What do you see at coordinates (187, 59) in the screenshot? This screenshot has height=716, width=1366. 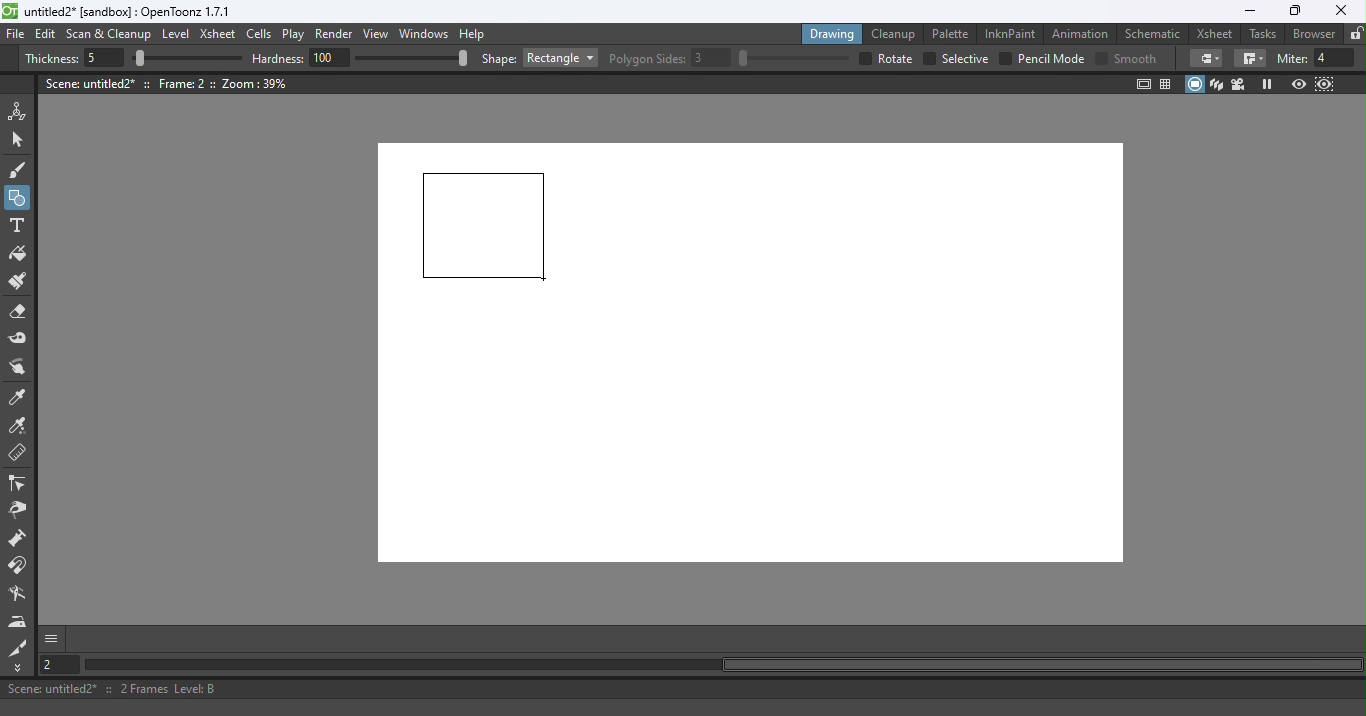 I see `slider` at bounding box center [187, 59].